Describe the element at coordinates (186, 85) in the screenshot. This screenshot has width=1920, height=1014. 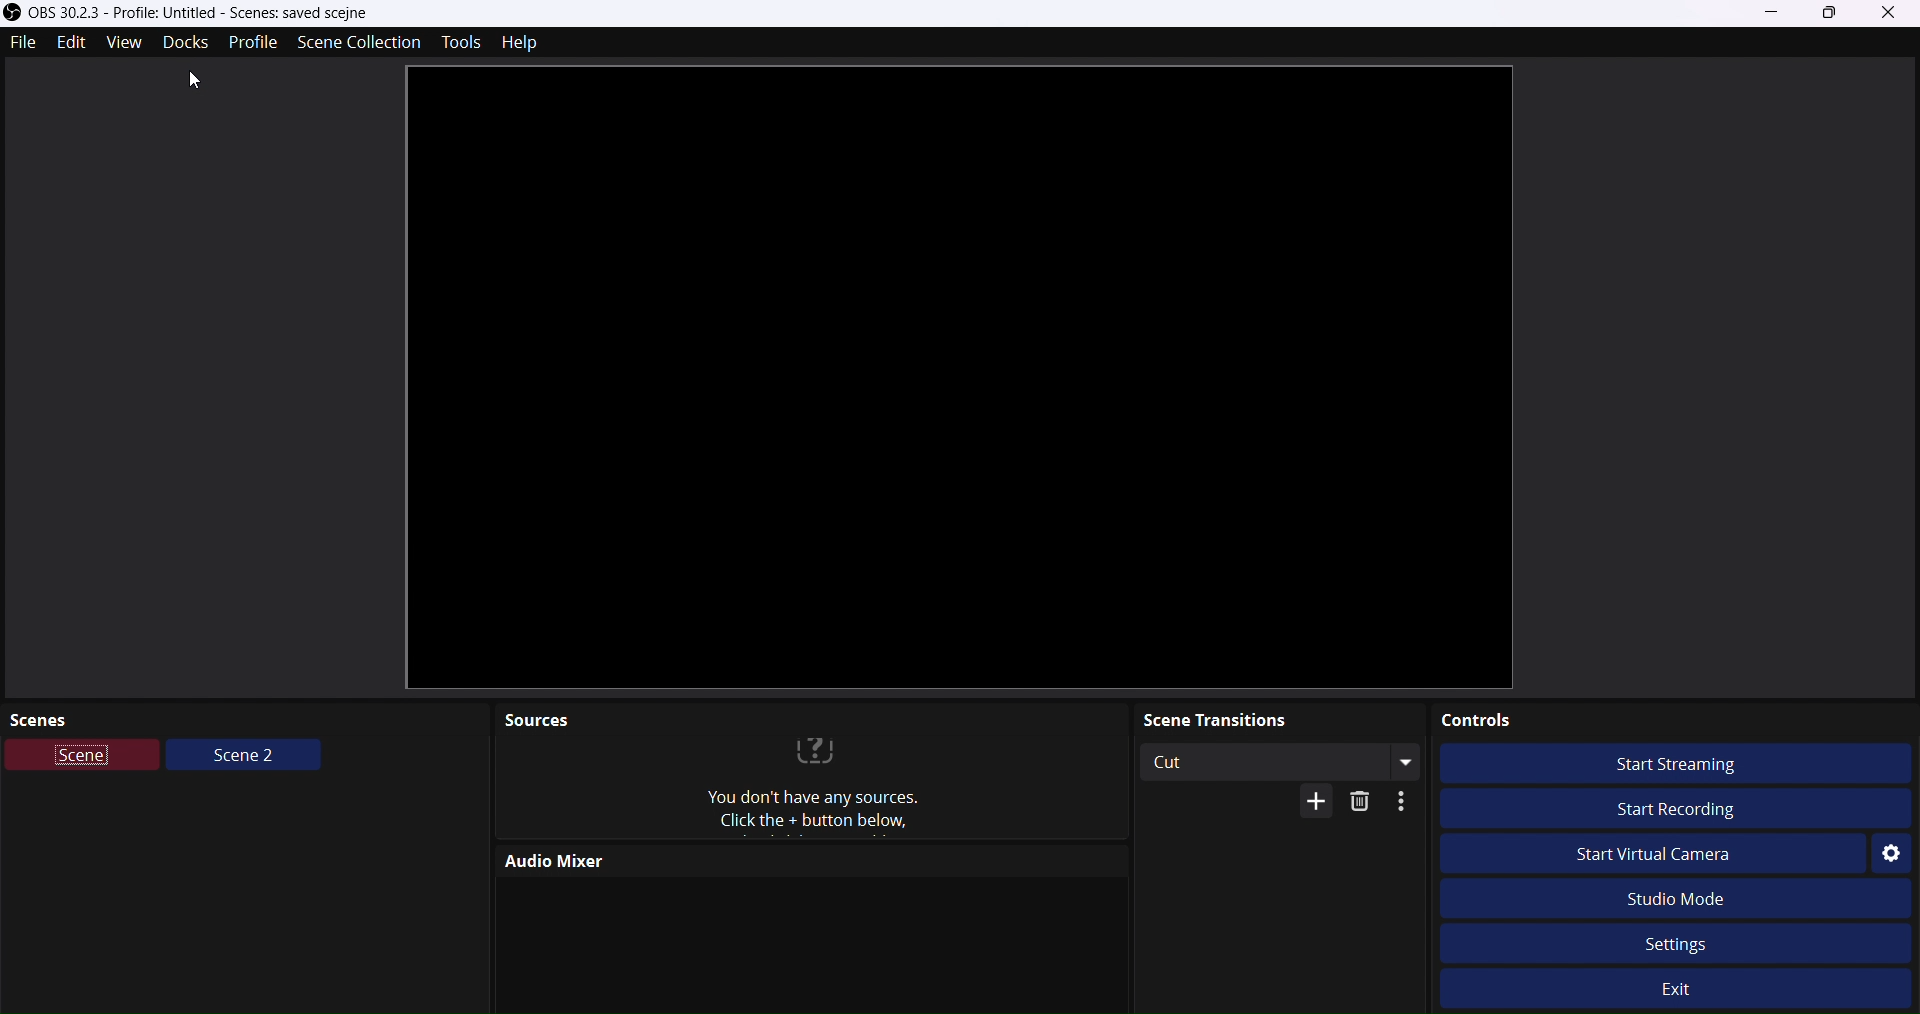
I see `cursor` at that location.